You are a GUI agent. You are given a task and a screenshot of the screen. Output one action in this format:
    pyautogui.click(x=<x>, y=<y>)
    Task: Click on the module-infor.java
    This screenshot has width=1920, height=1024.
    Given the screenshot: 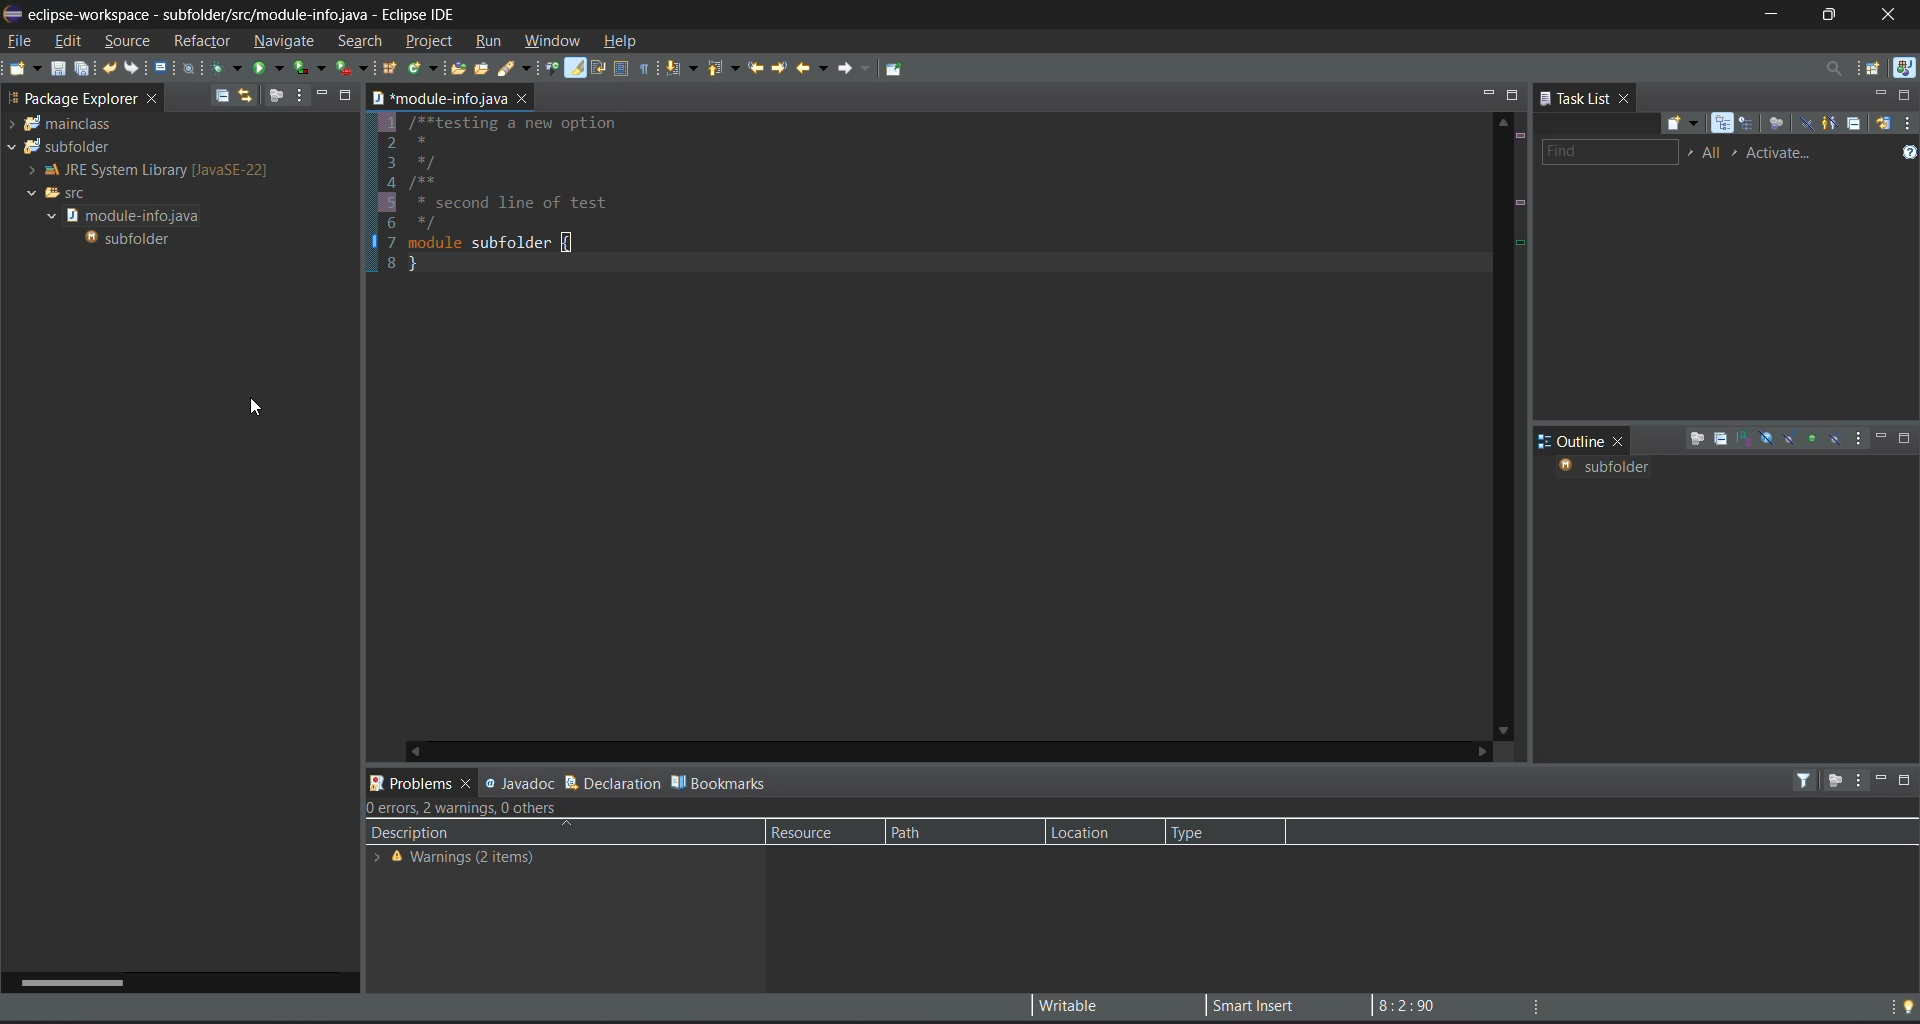 What is the action you would take?
    pyautogui.click(x=440, y=97)
    